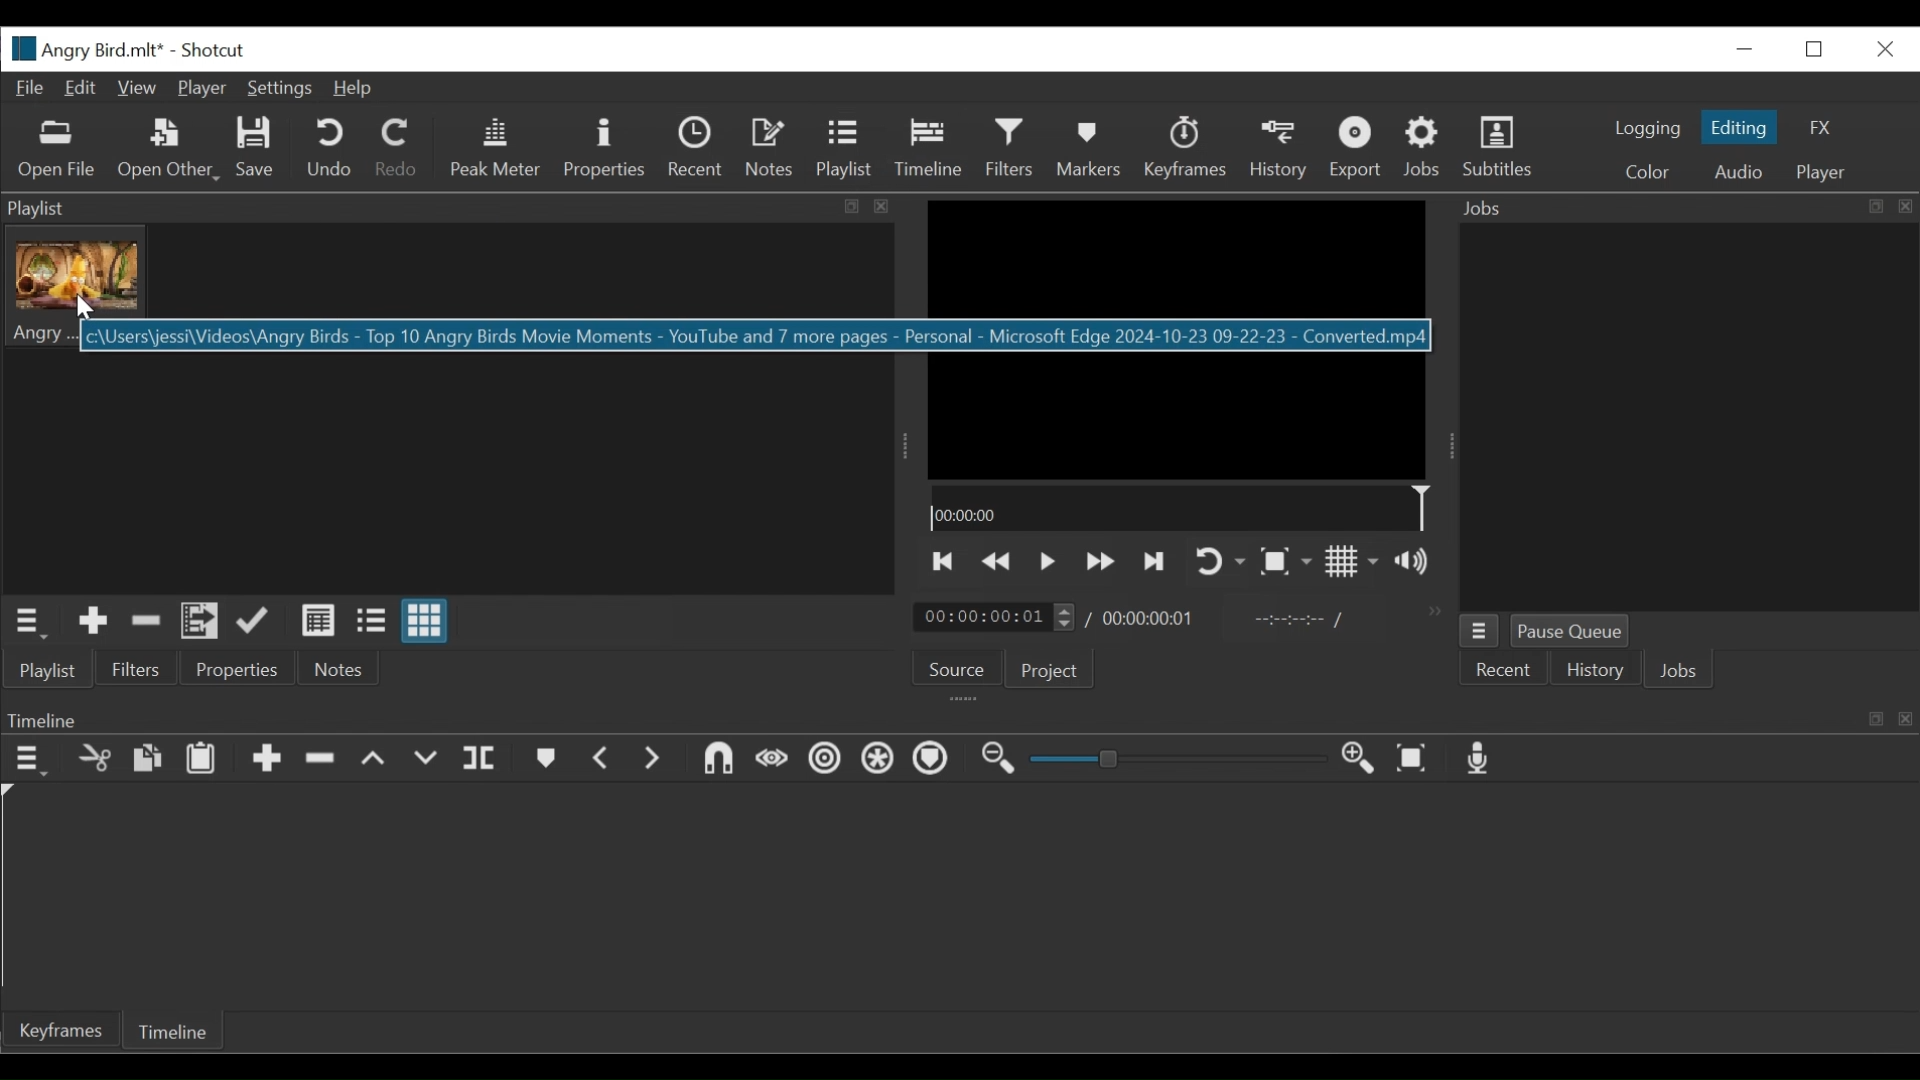 The image size is (1920, 1080). Describe the element at coordinates (1286, 561) in the screenshot. I see `Toggle zoom` at that location.